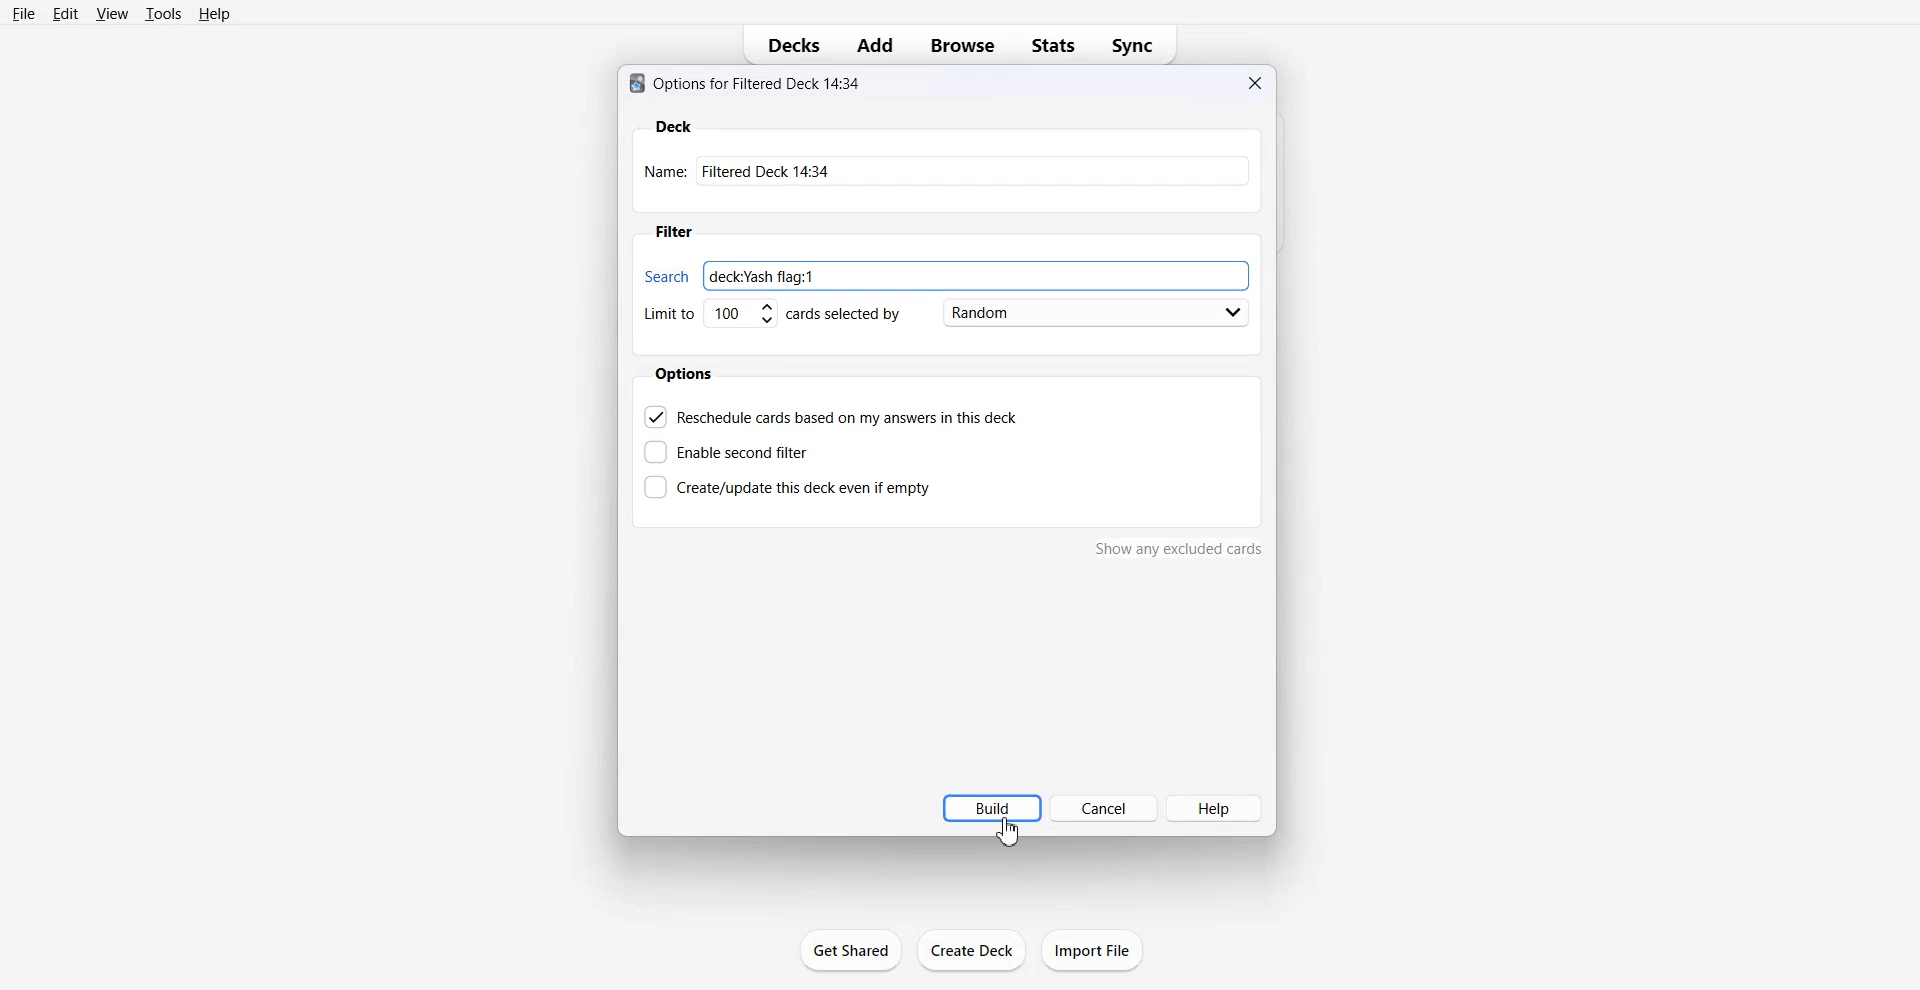  Describe the element at coordinates (1092, 950) in the screenshot. I see `Import File` at that location.